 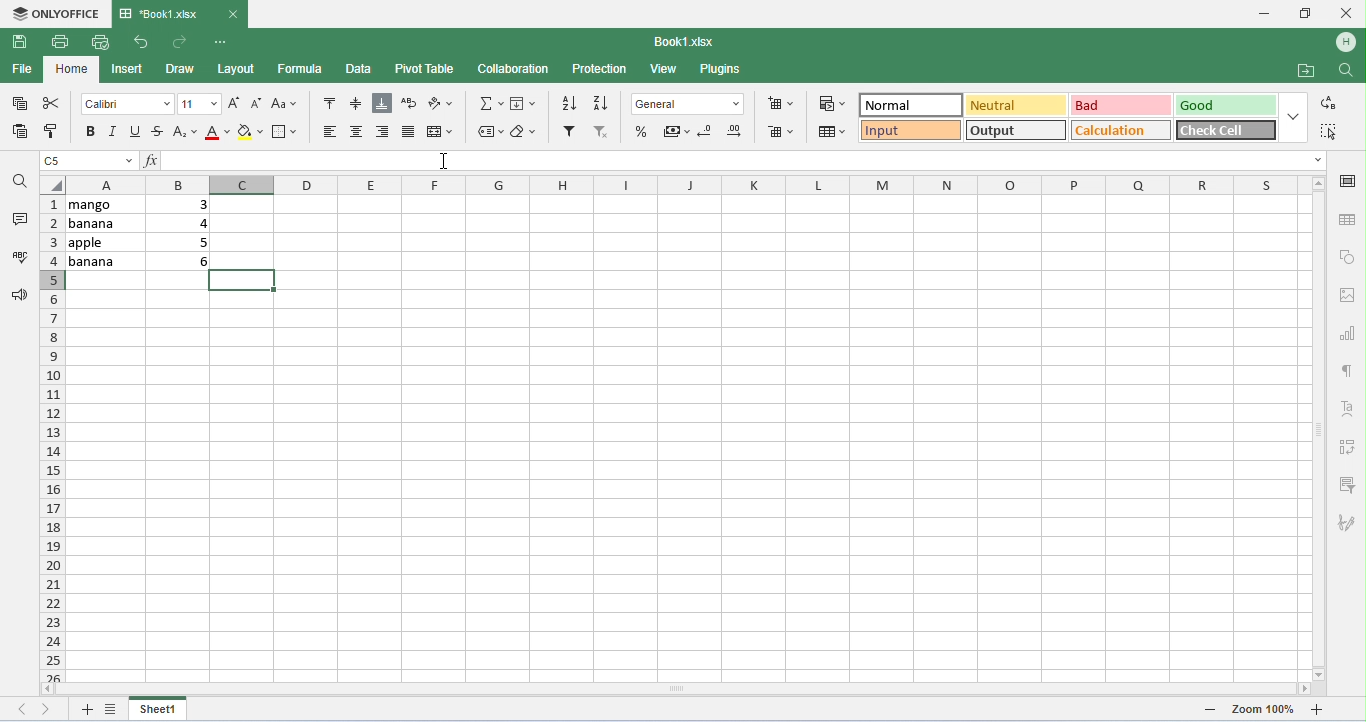 What do you see at coordinates (223, 40) in the screenshot?
I see `customize quick access tool bar` at bounding box center [223, 40].